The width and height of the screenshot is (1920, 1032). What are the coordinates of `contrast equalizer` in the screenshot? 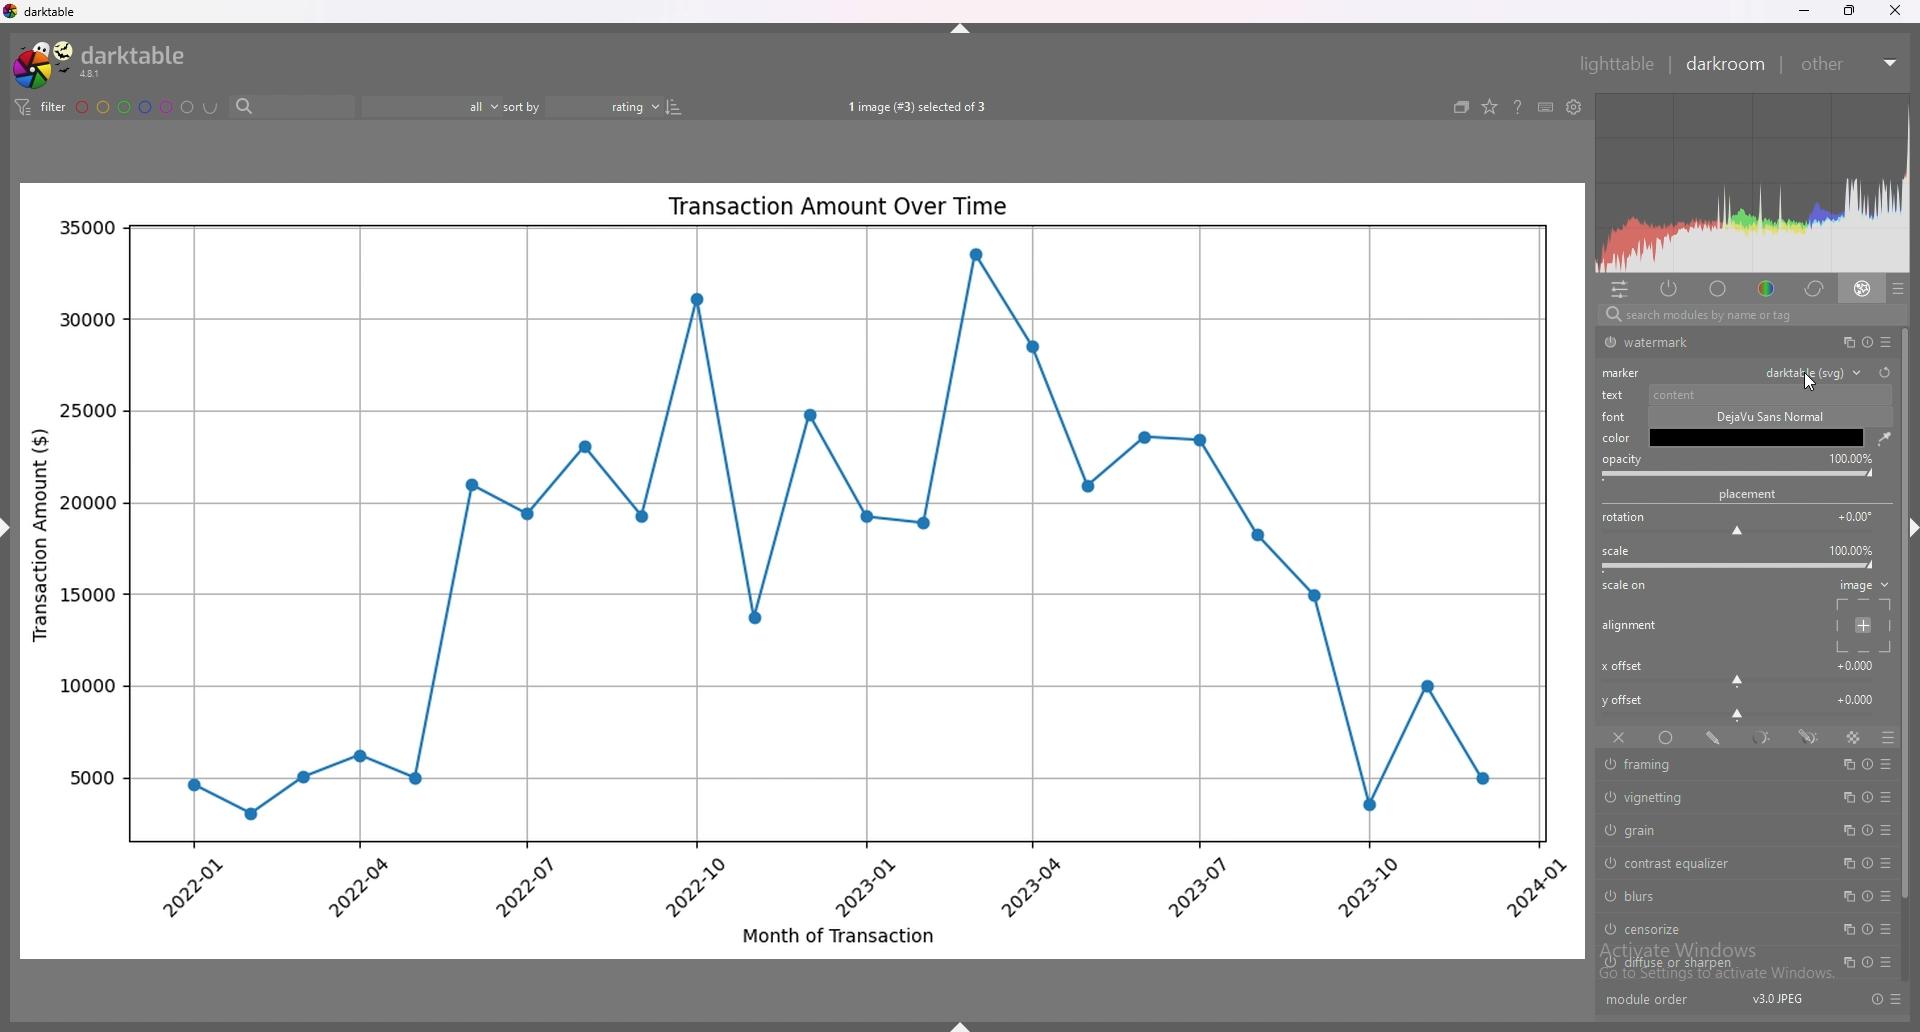 It's located at (1706, 863).